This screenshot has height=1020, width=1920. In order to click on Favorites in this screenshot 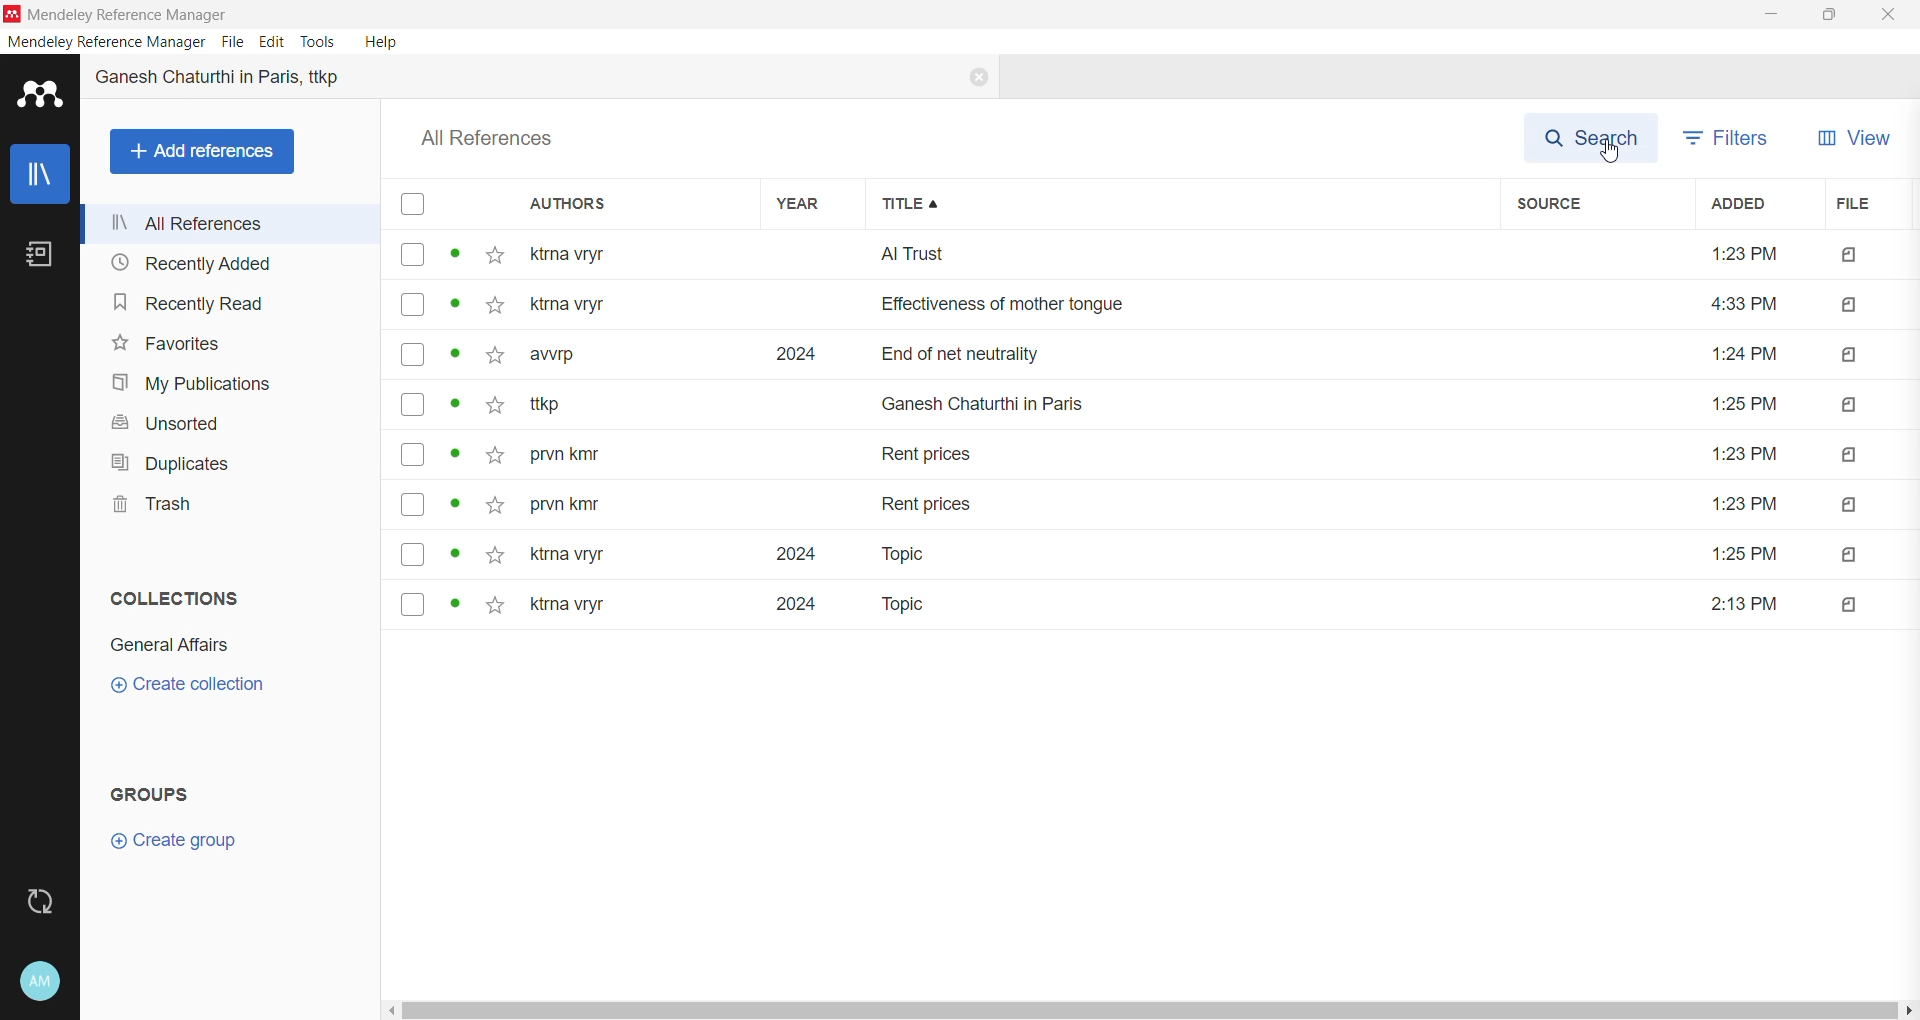, I will do `click(166, 344)`.